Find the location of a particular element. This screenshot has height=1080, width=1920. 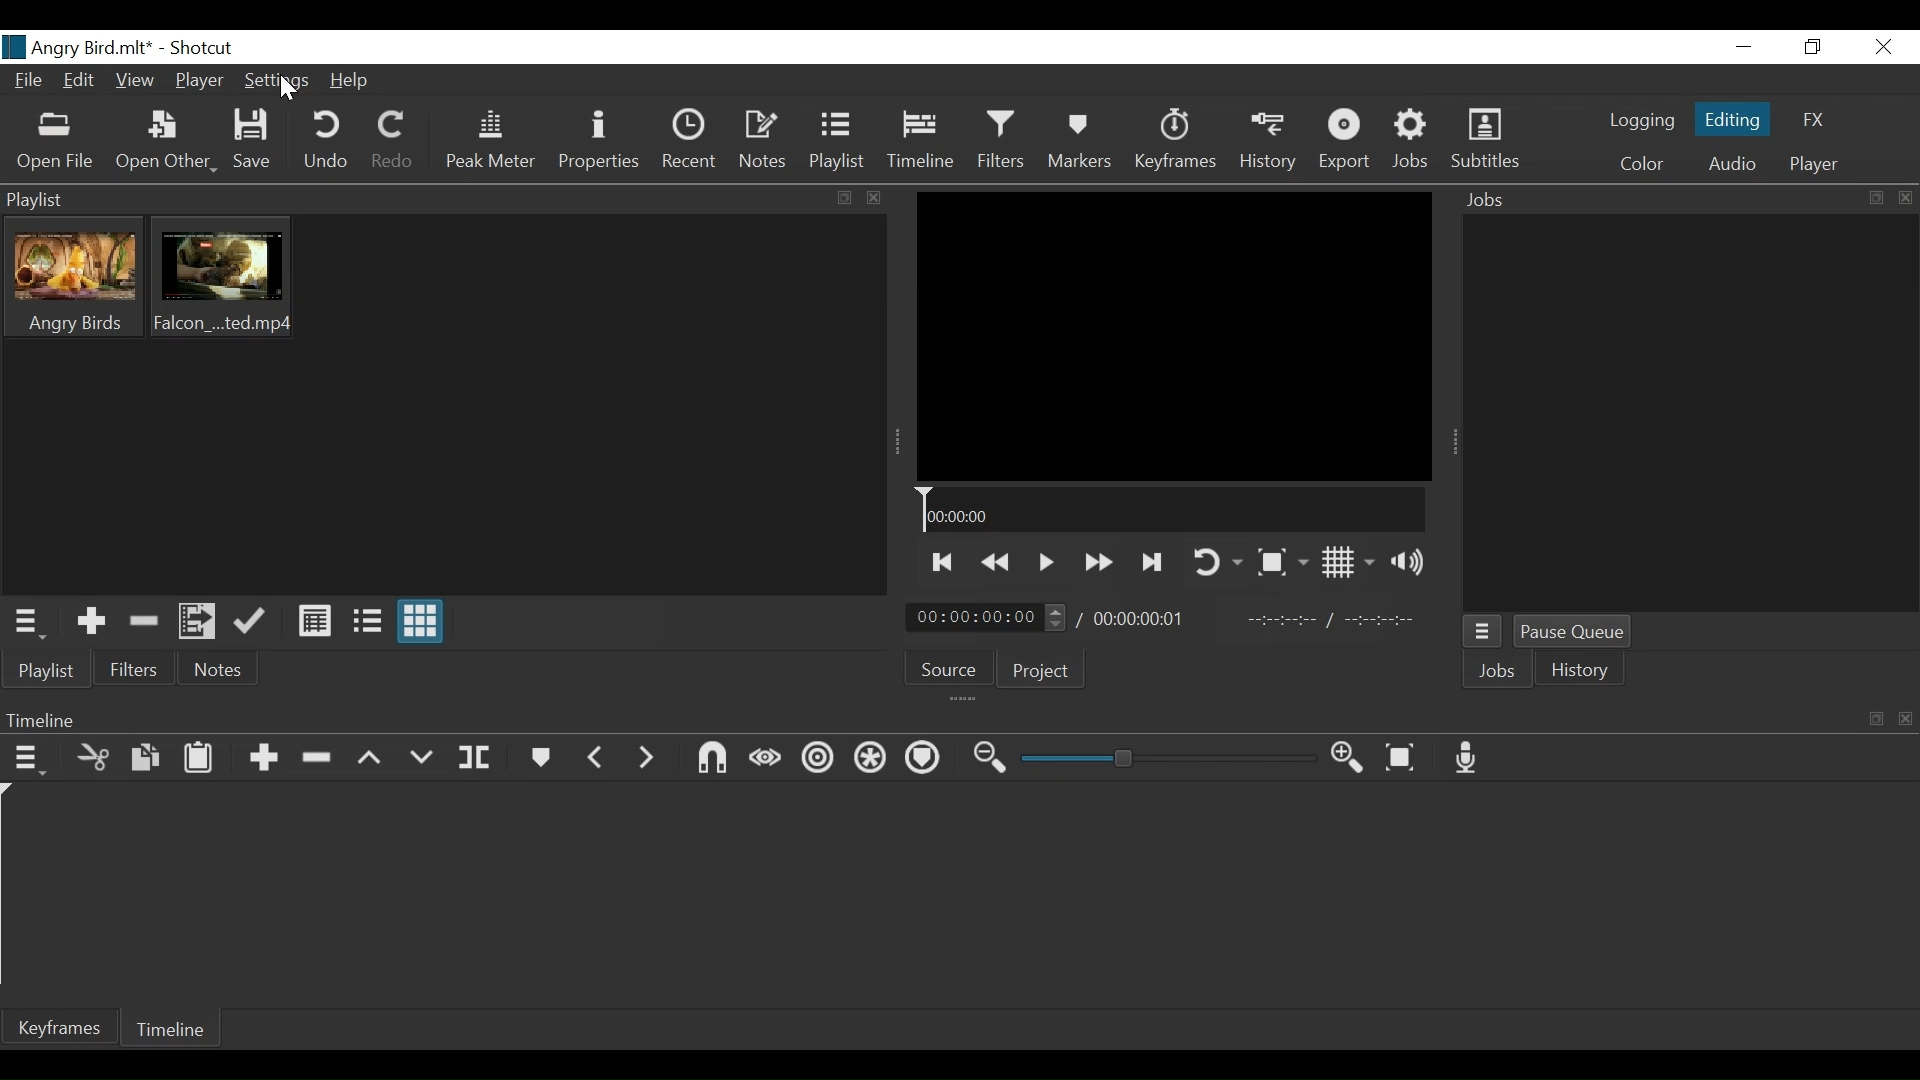

Snap is located at coordinates (707, 758).